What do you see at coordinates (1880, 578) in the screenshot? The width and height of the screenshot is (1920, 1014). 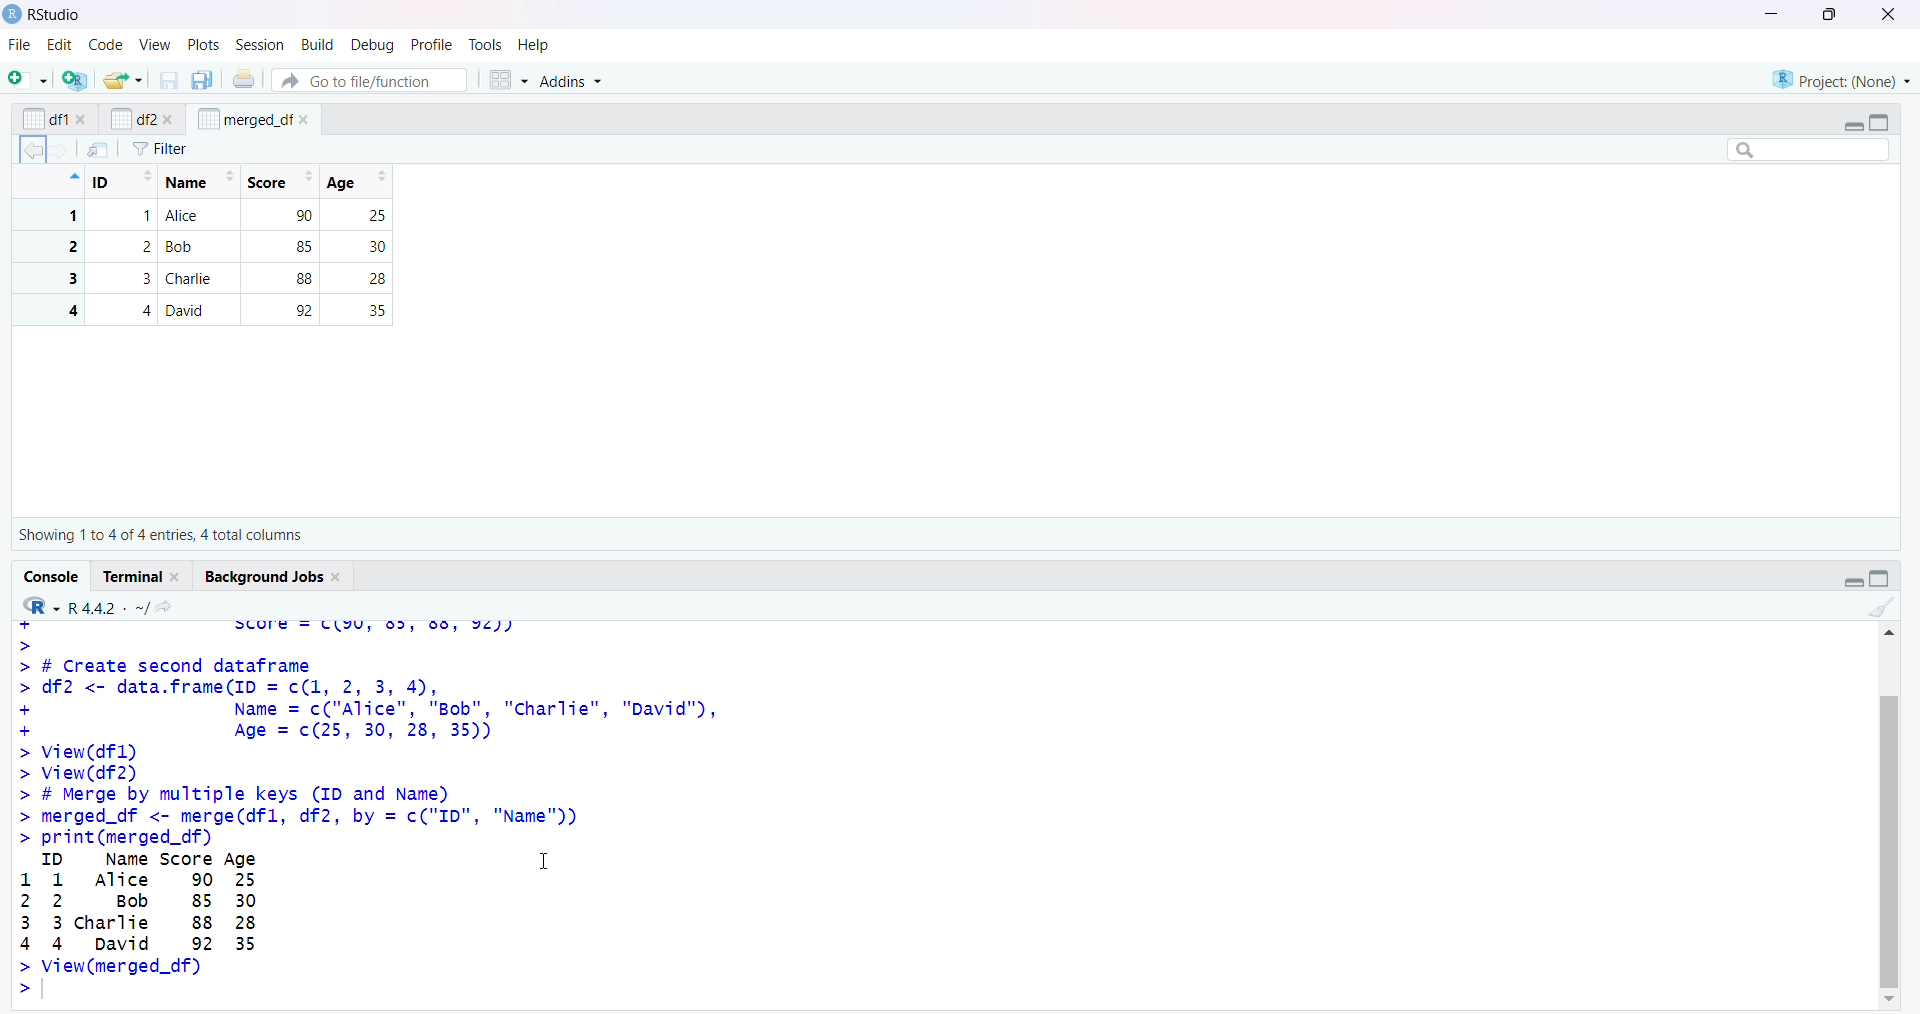 I see `toggle full view` at bounding box center [1880, 578].